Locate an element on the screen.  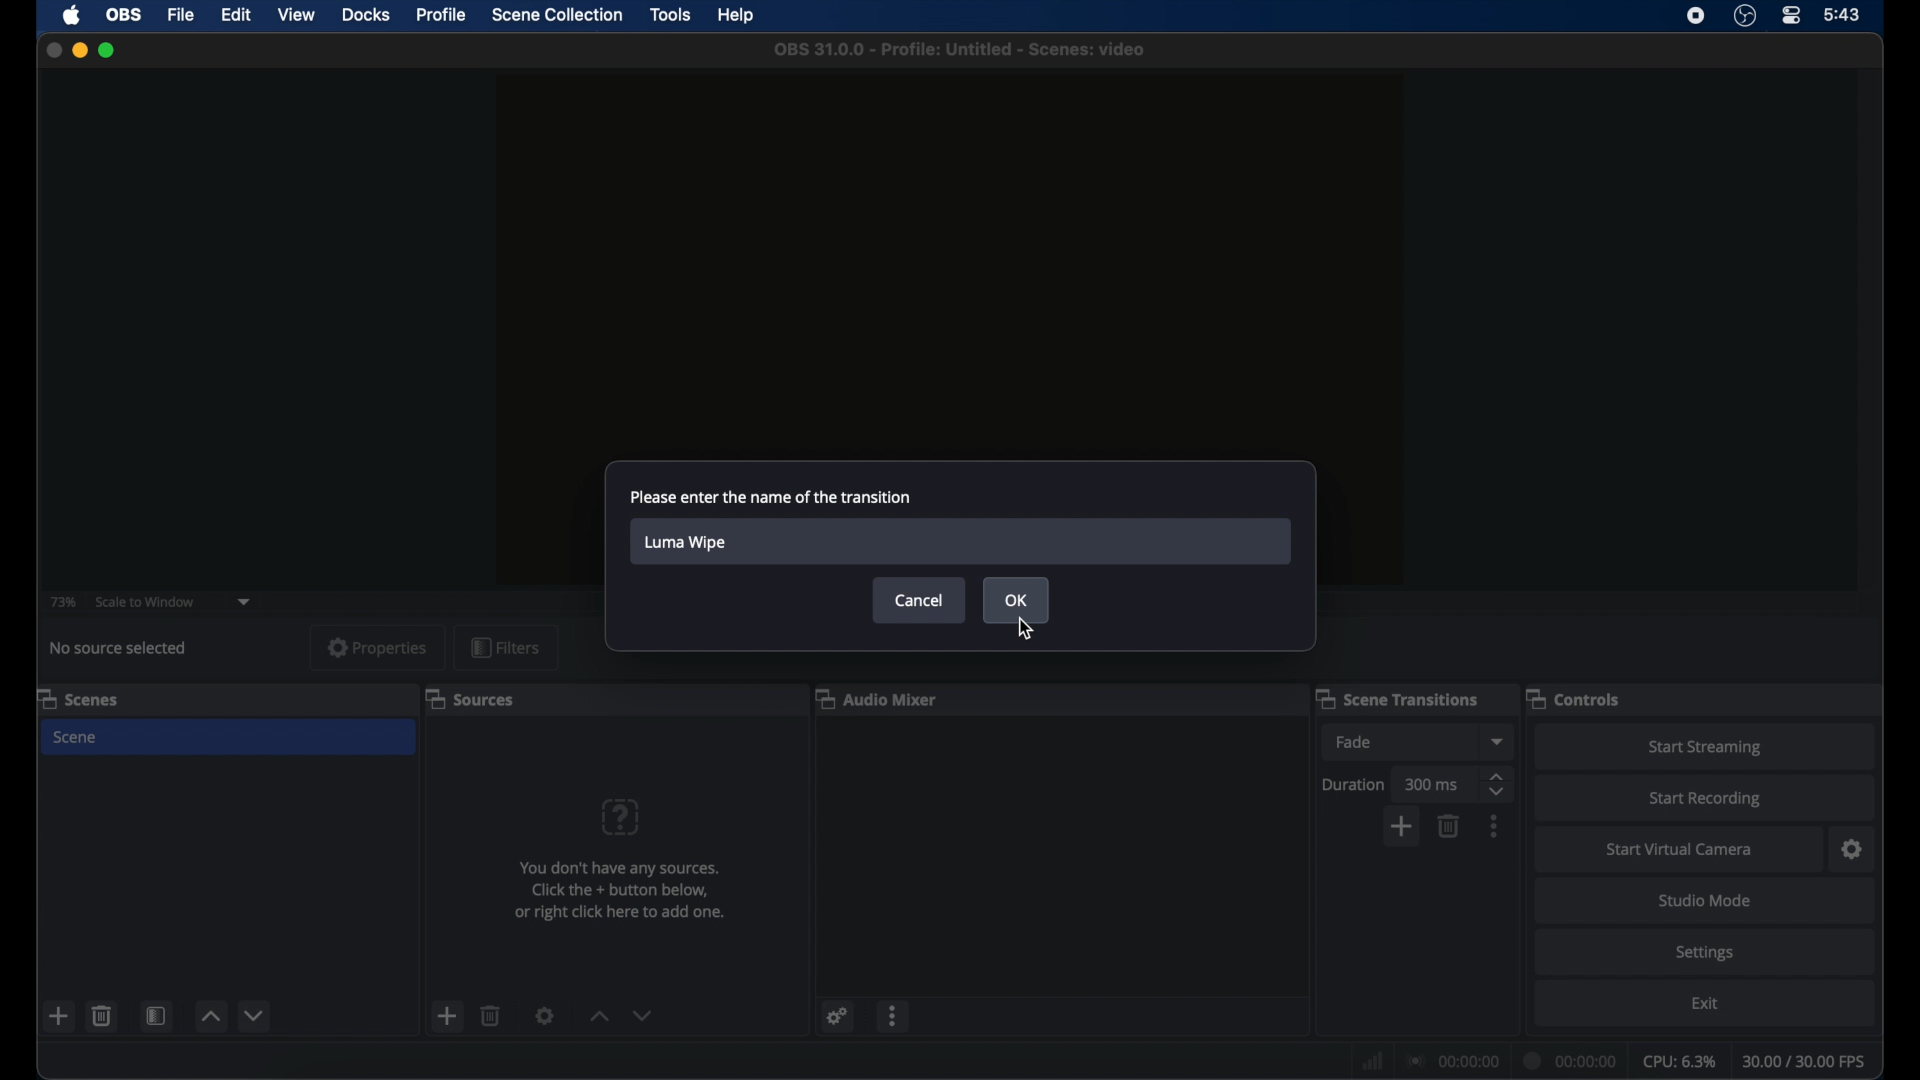
connection is located at coordinates (1454, 1062).